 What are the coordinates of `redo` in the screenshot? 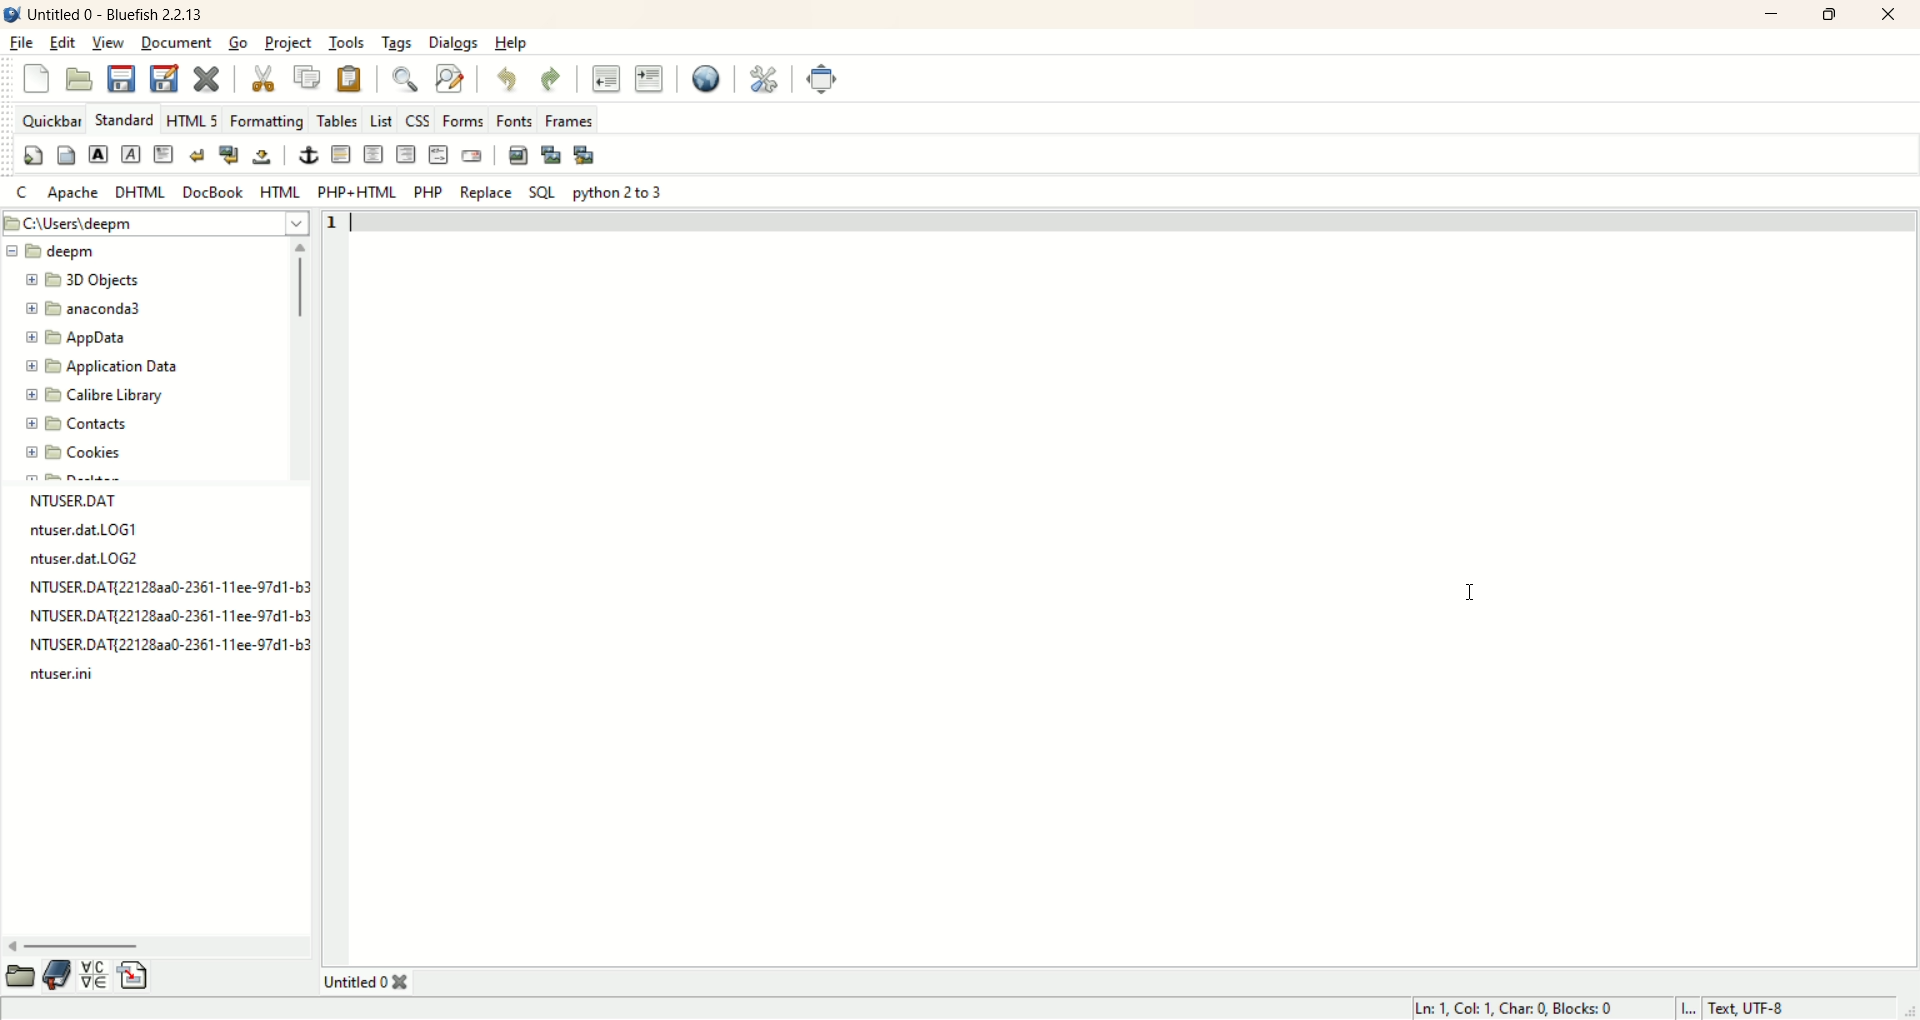 It's located at (551, 80).